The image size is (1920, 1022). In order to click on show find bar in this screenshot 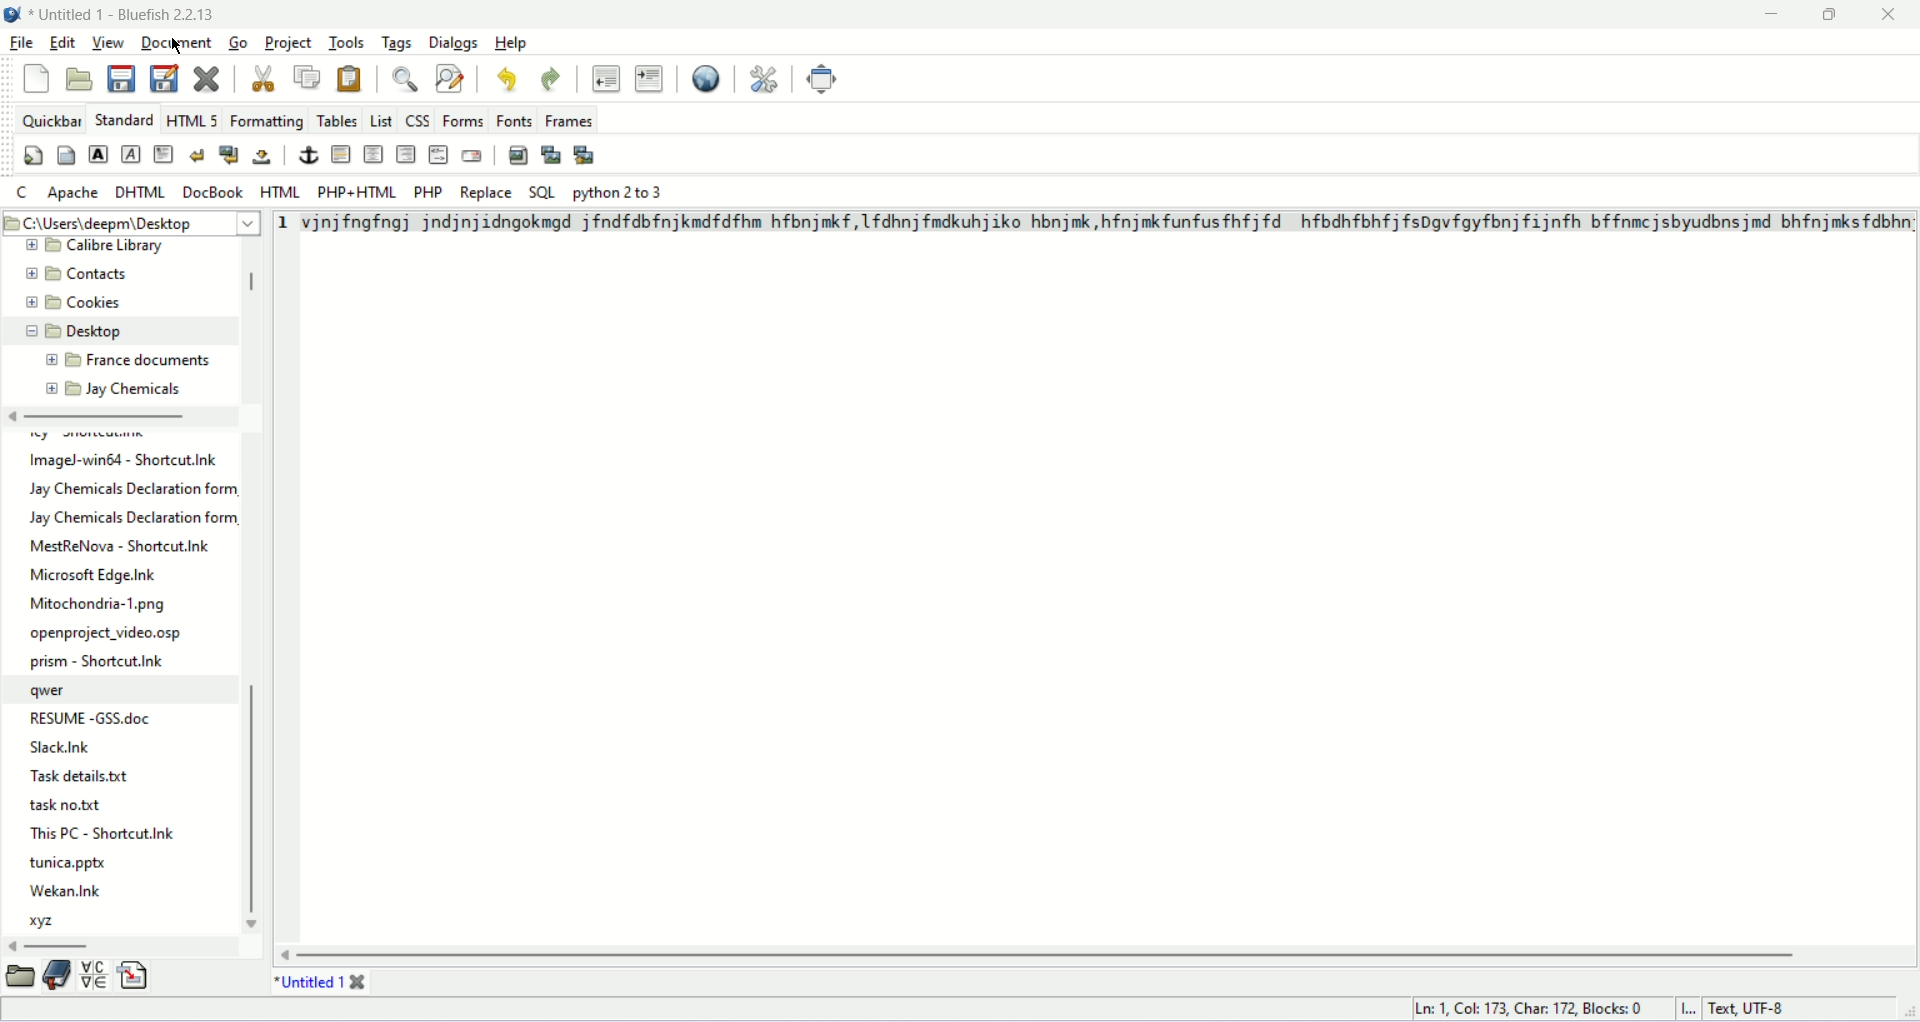, I will do `click(406, 79)`.